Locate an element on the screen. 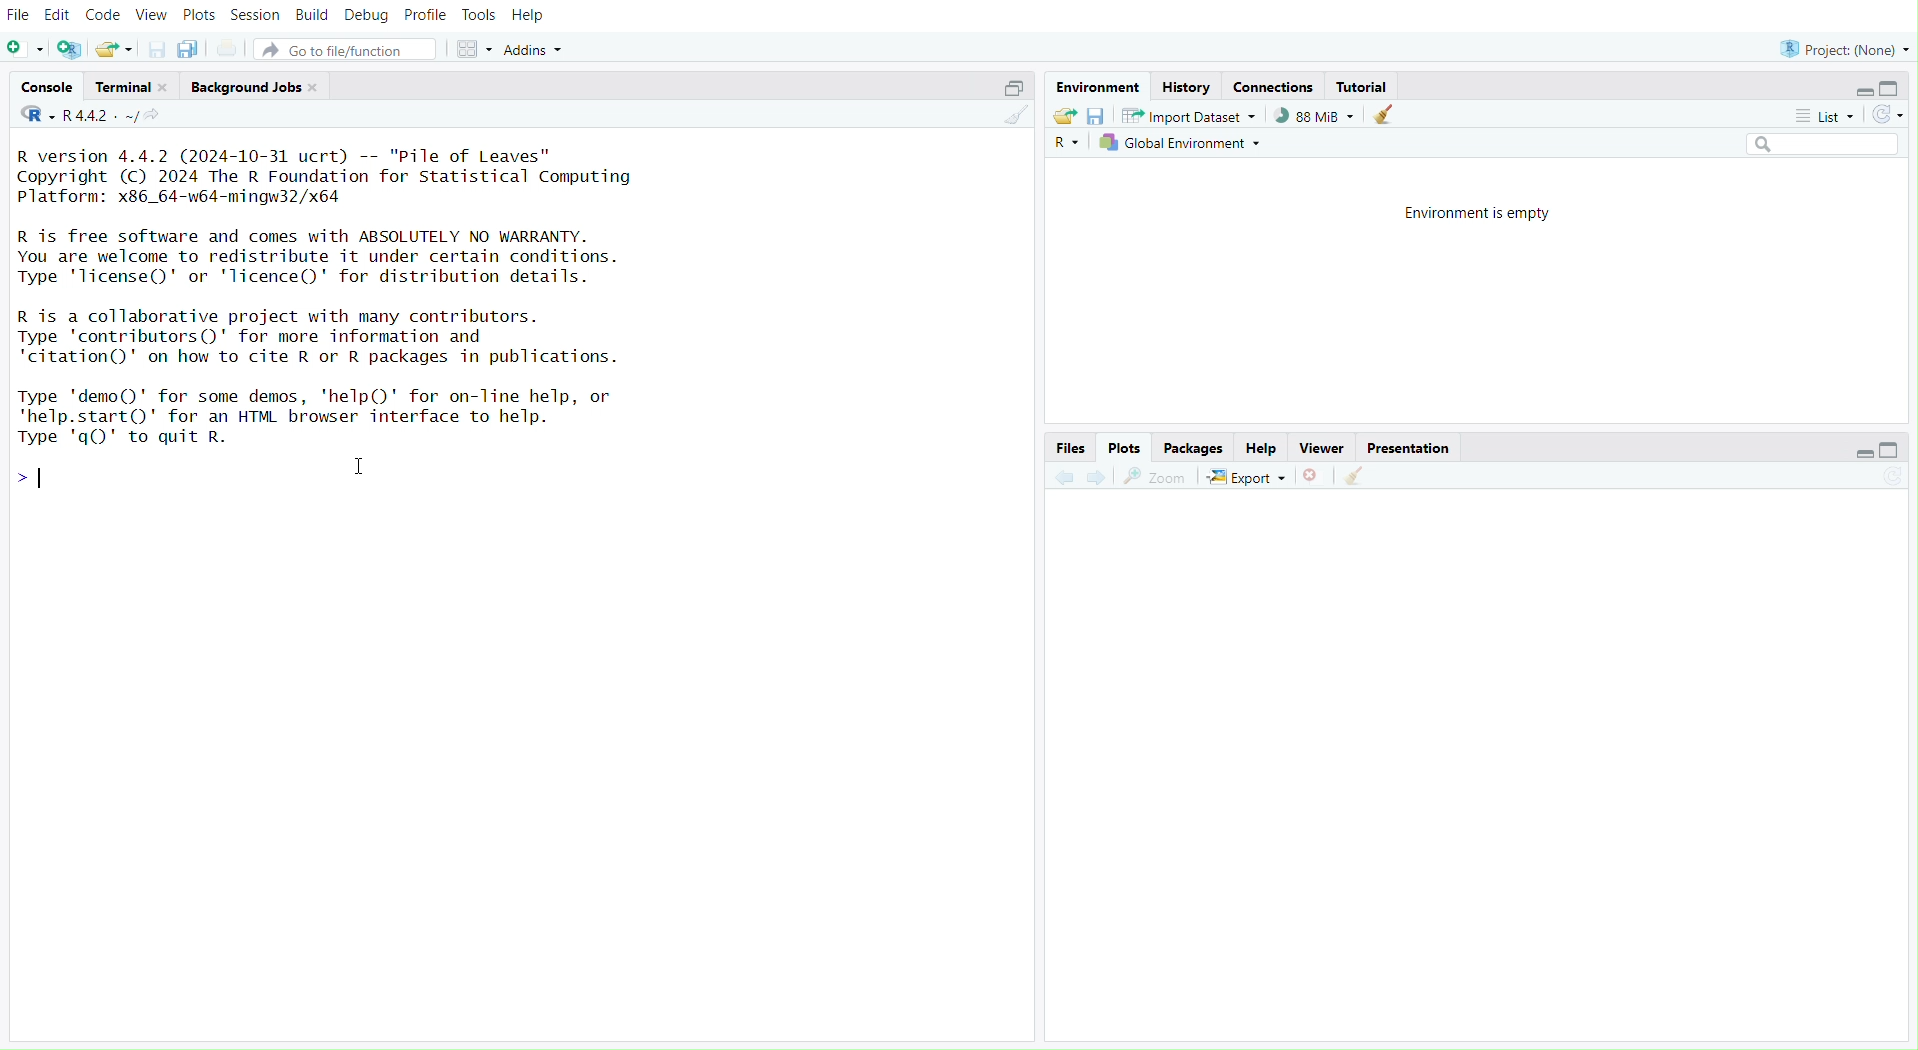 Image resolution: width=1918 pixels, height=1050 pixels. Viewer is located at coordinates (1321, 449).